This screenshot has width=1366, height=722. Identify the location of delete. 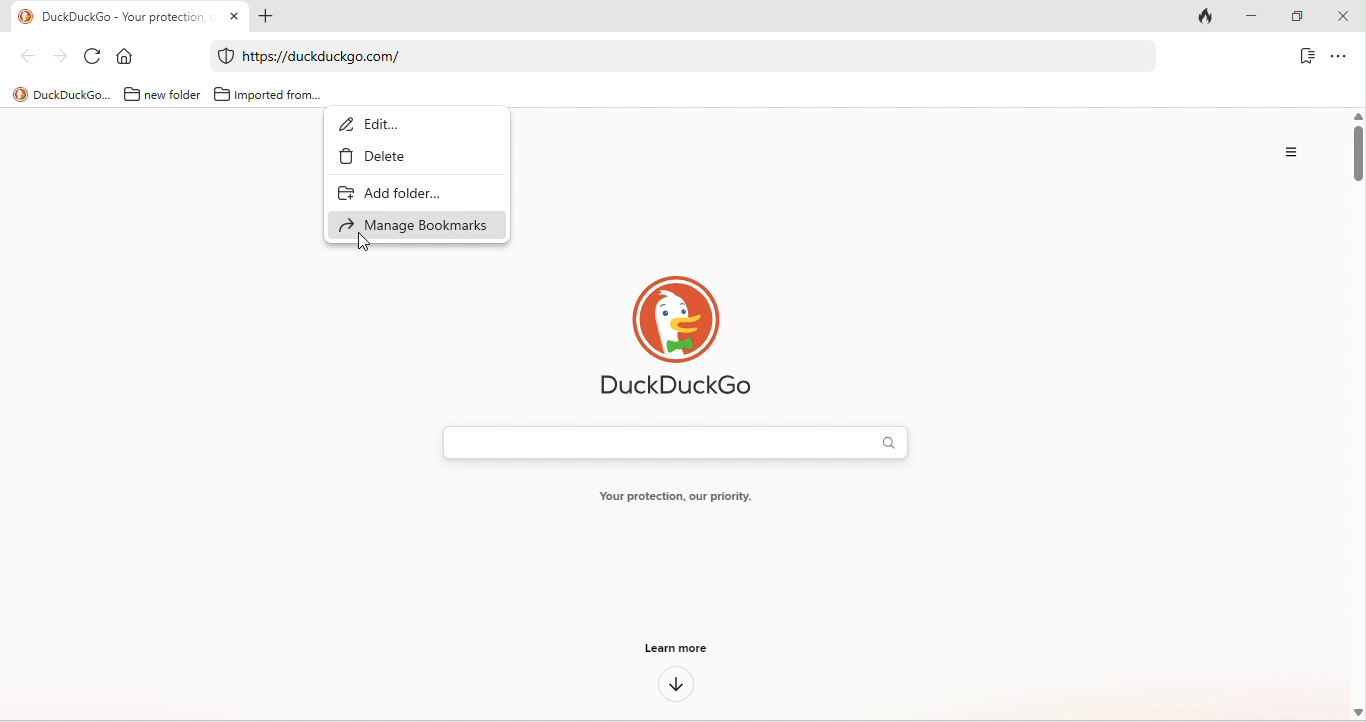
(389, 156).